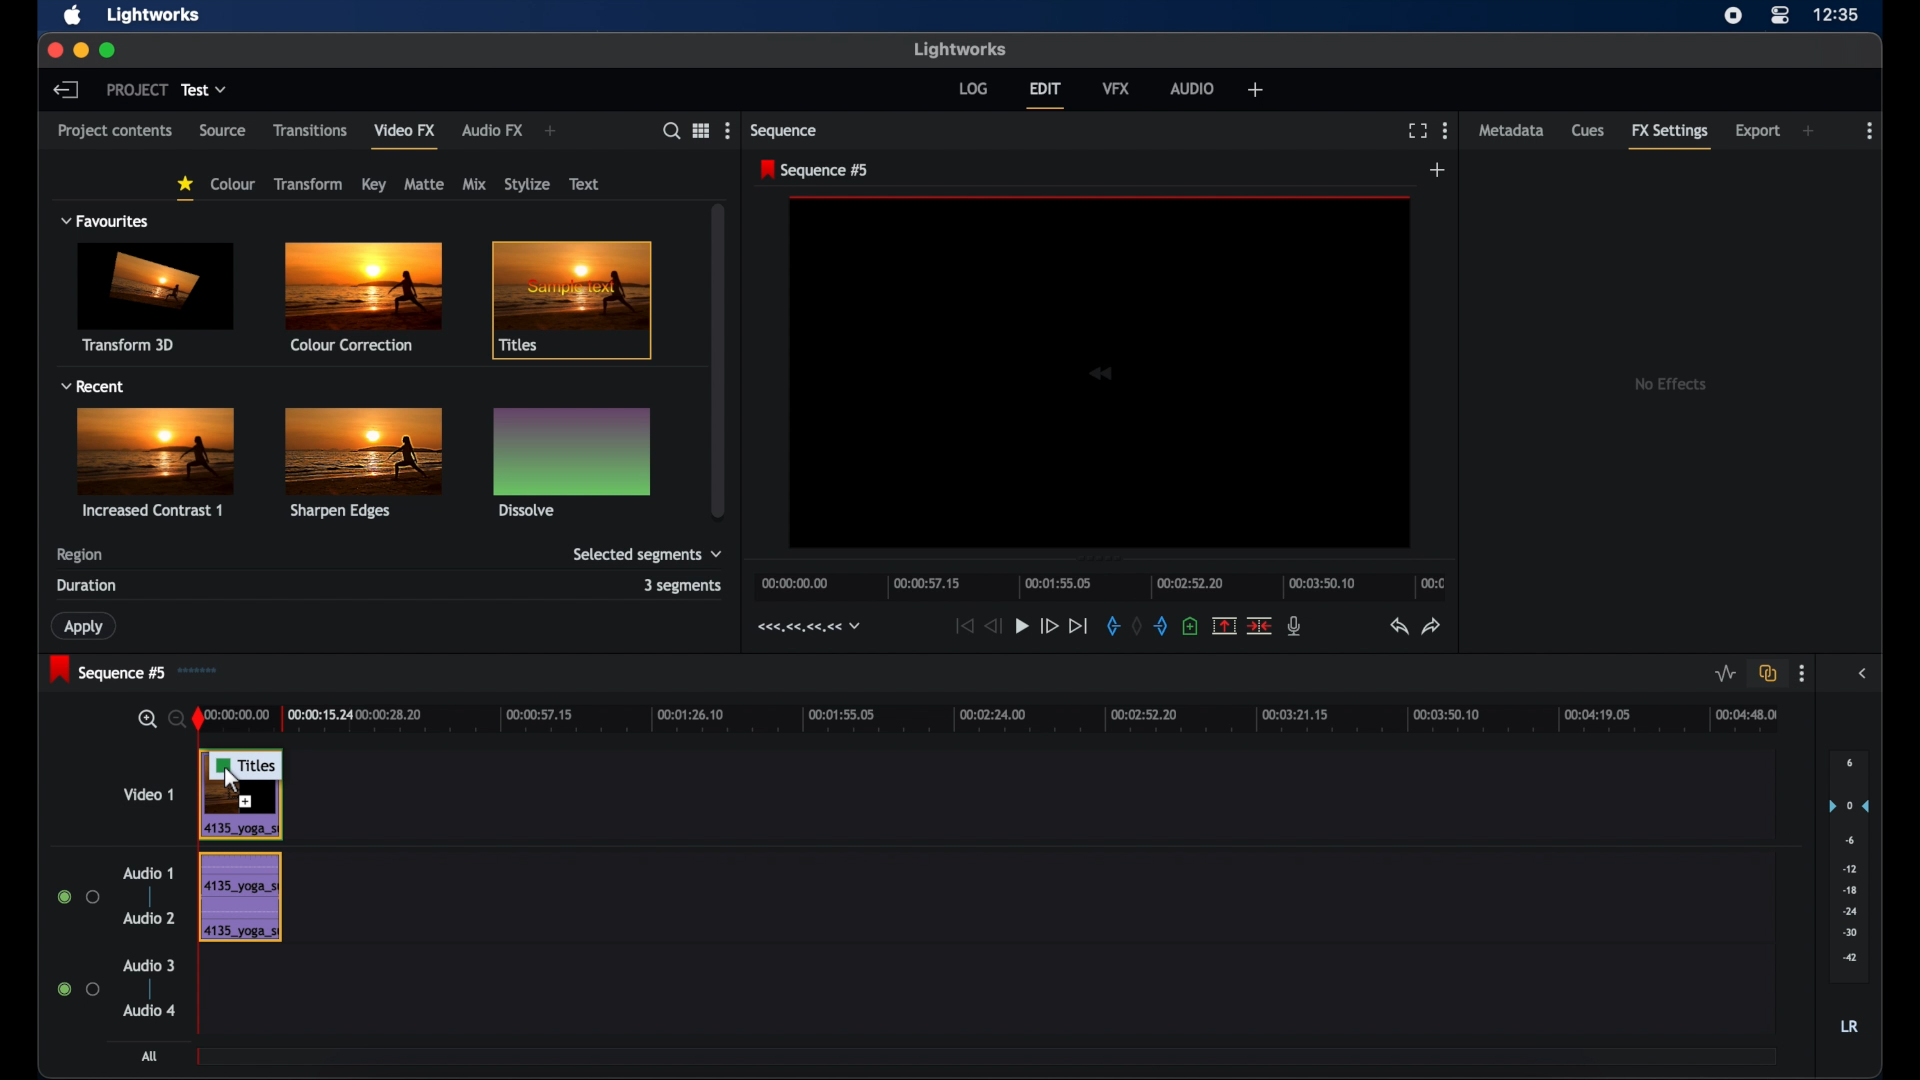 The image size is (1920, 1080). What do you see at coordinates (150, 1009) in the screenshot?
I see `audio 4` at bounding box center [150, 1009].